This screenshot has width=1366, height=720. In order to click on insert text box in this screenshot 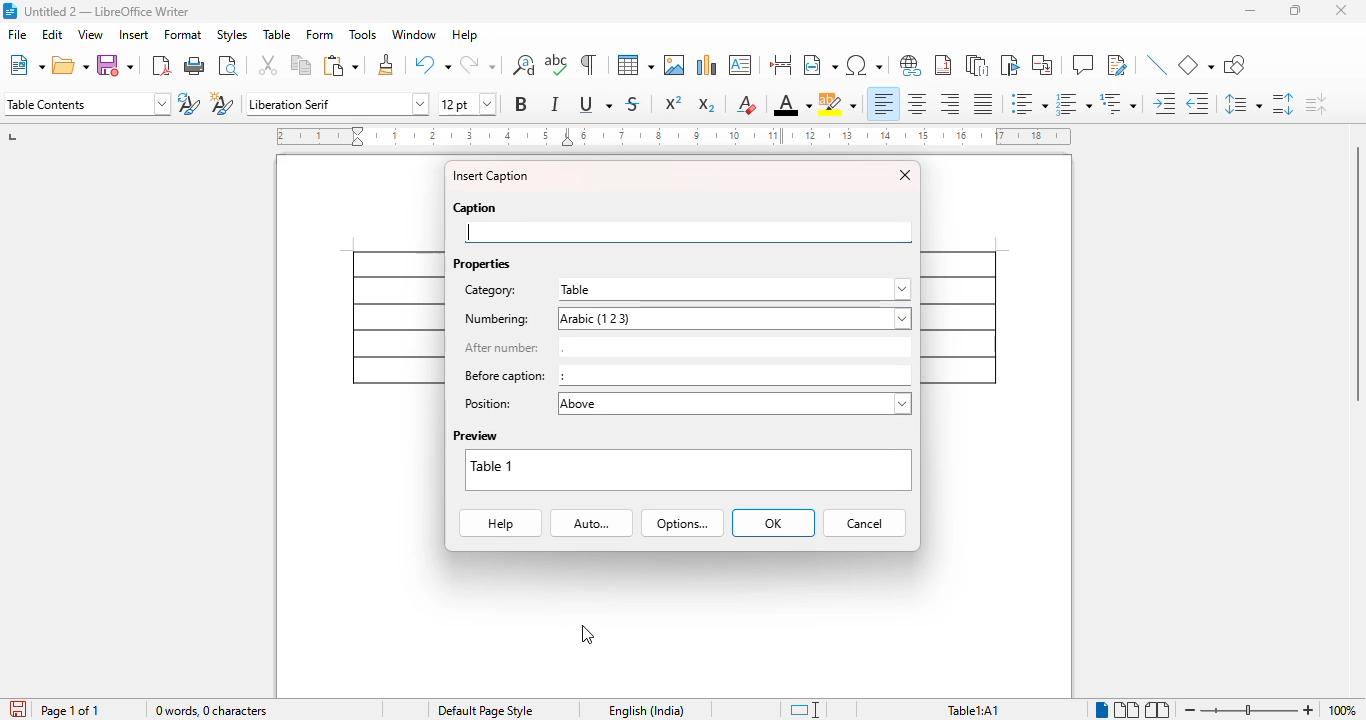, I will do `click(740, 65)`.